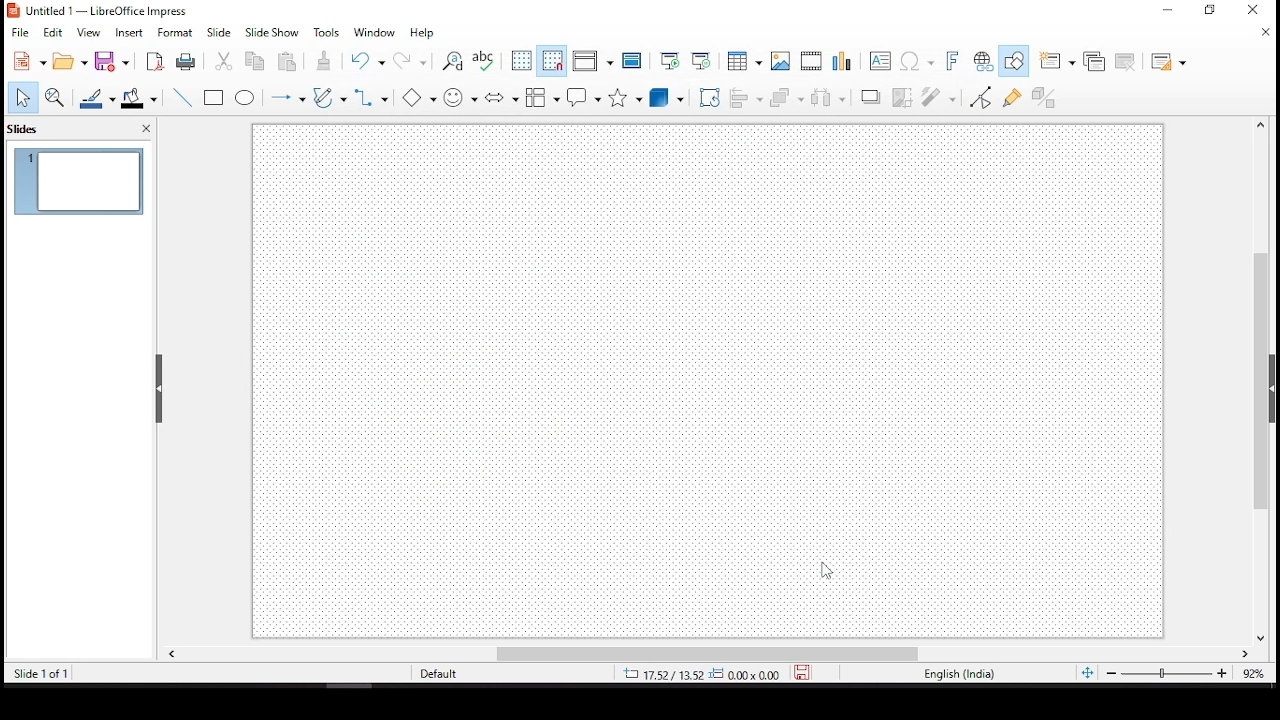 This screenshot has width=1280, height=720. What do you see at coordinates (20, 32) in the screenshot?
I see `file` at bounding box center [20, 32].